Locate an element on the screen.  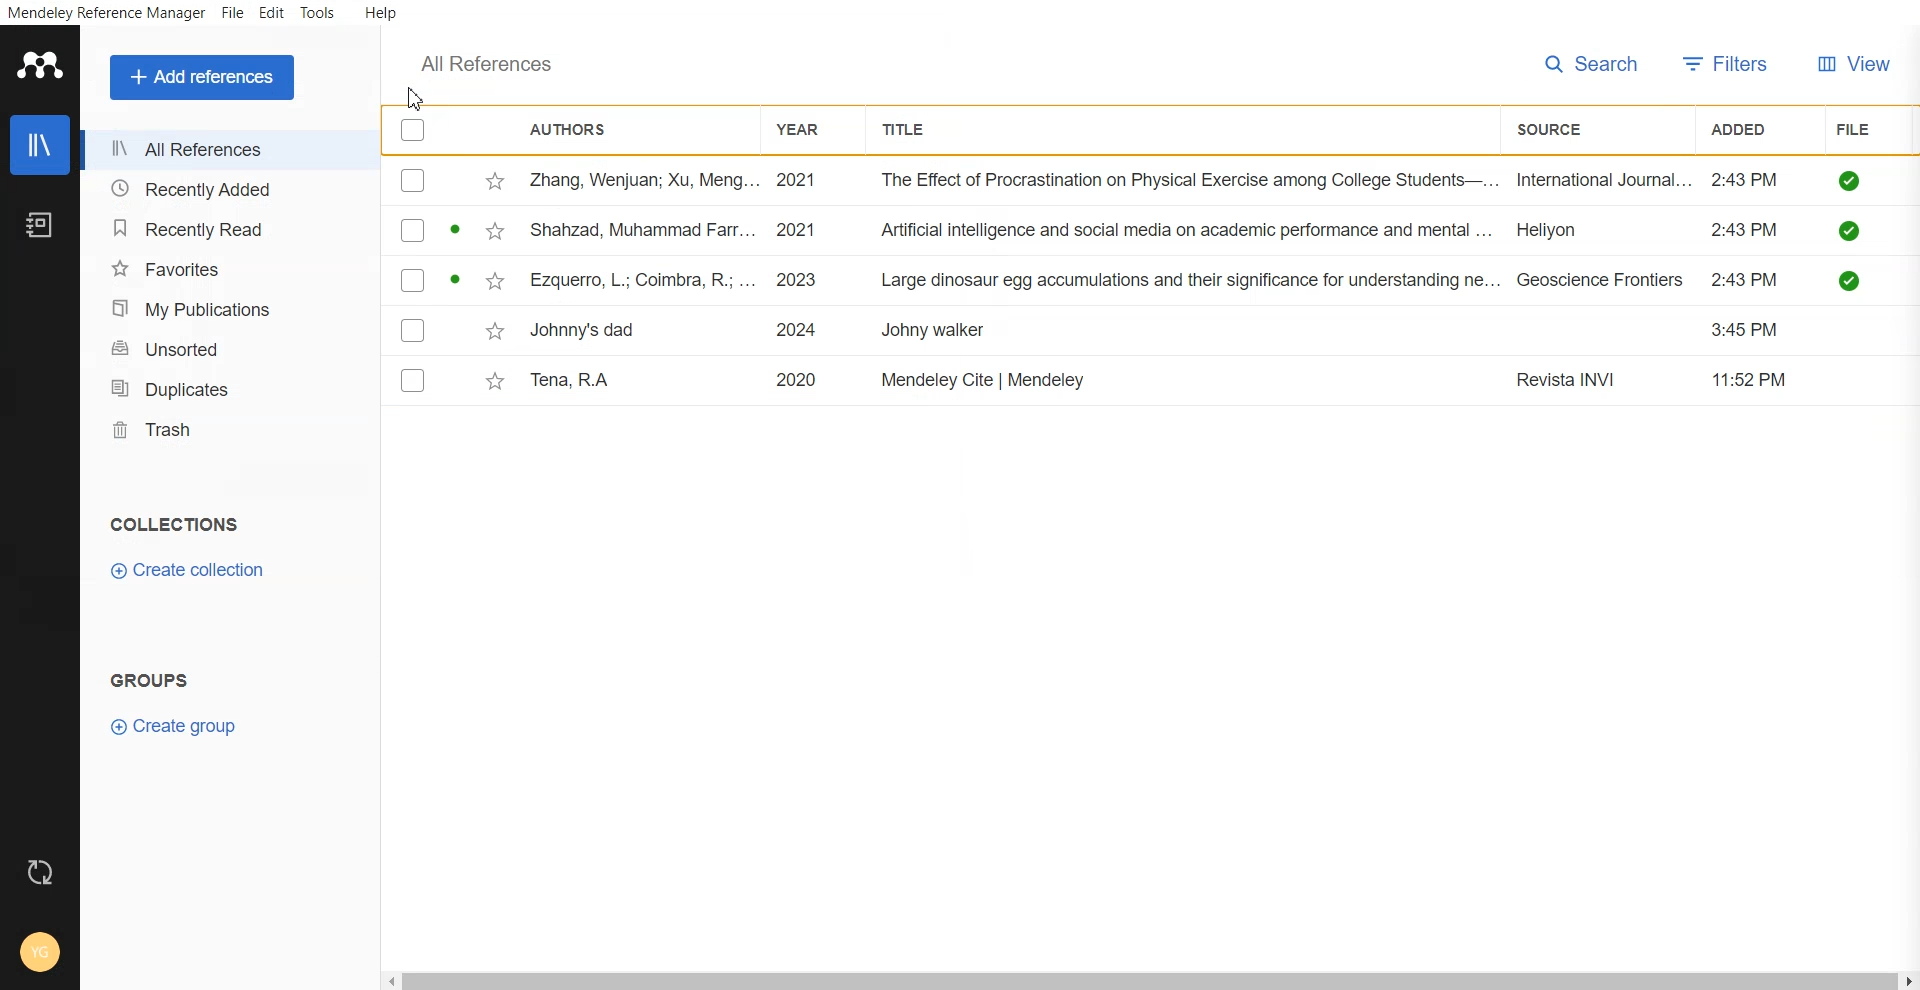
2:43PM is located at coordinates (1746, 180).